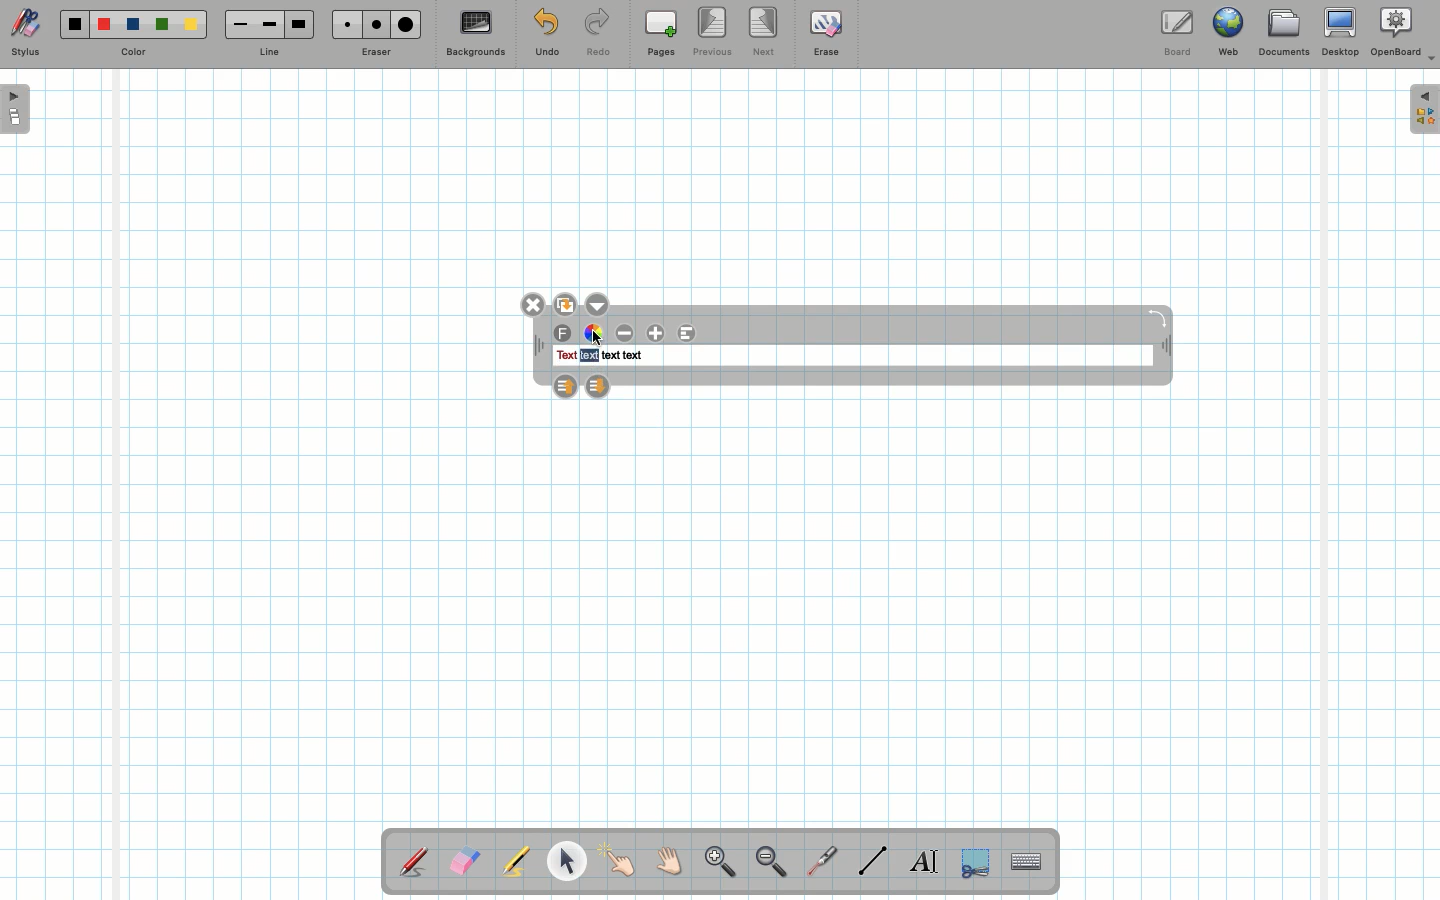  I want to click on text, so click(588, 356).